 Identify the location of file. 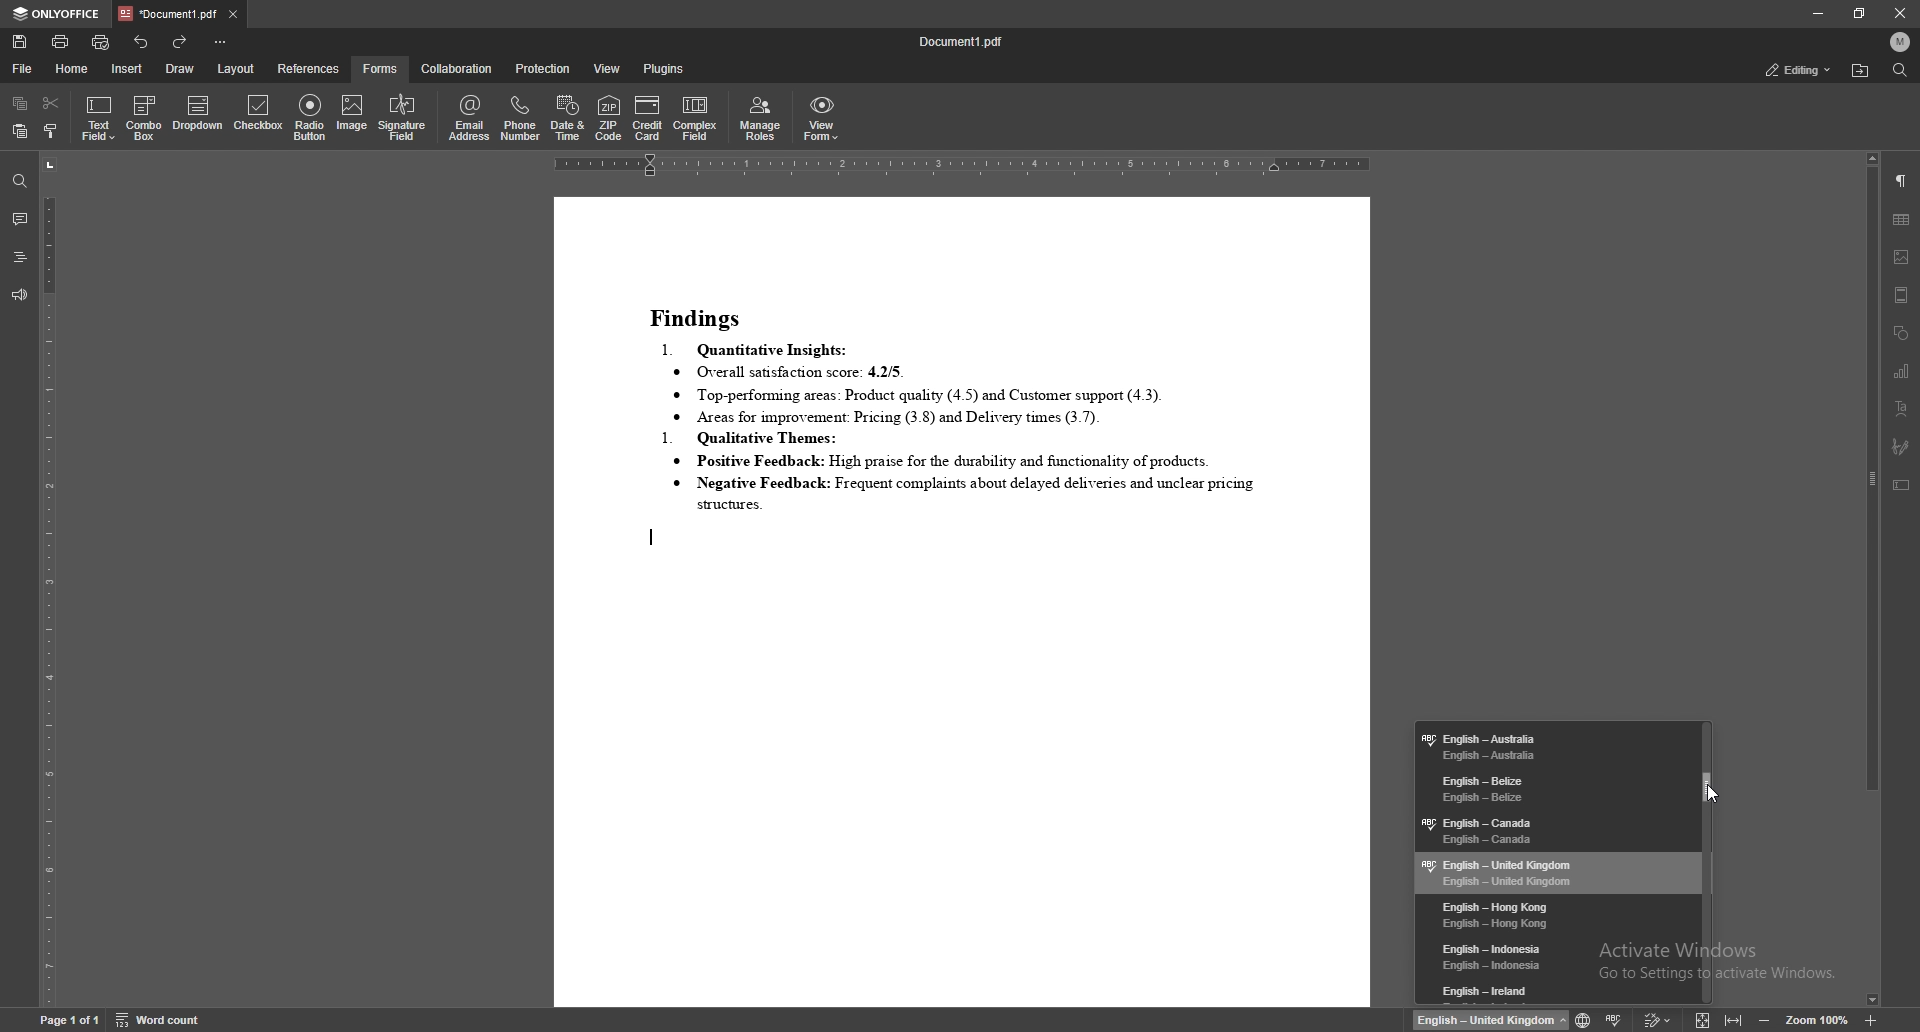
(23, 68).